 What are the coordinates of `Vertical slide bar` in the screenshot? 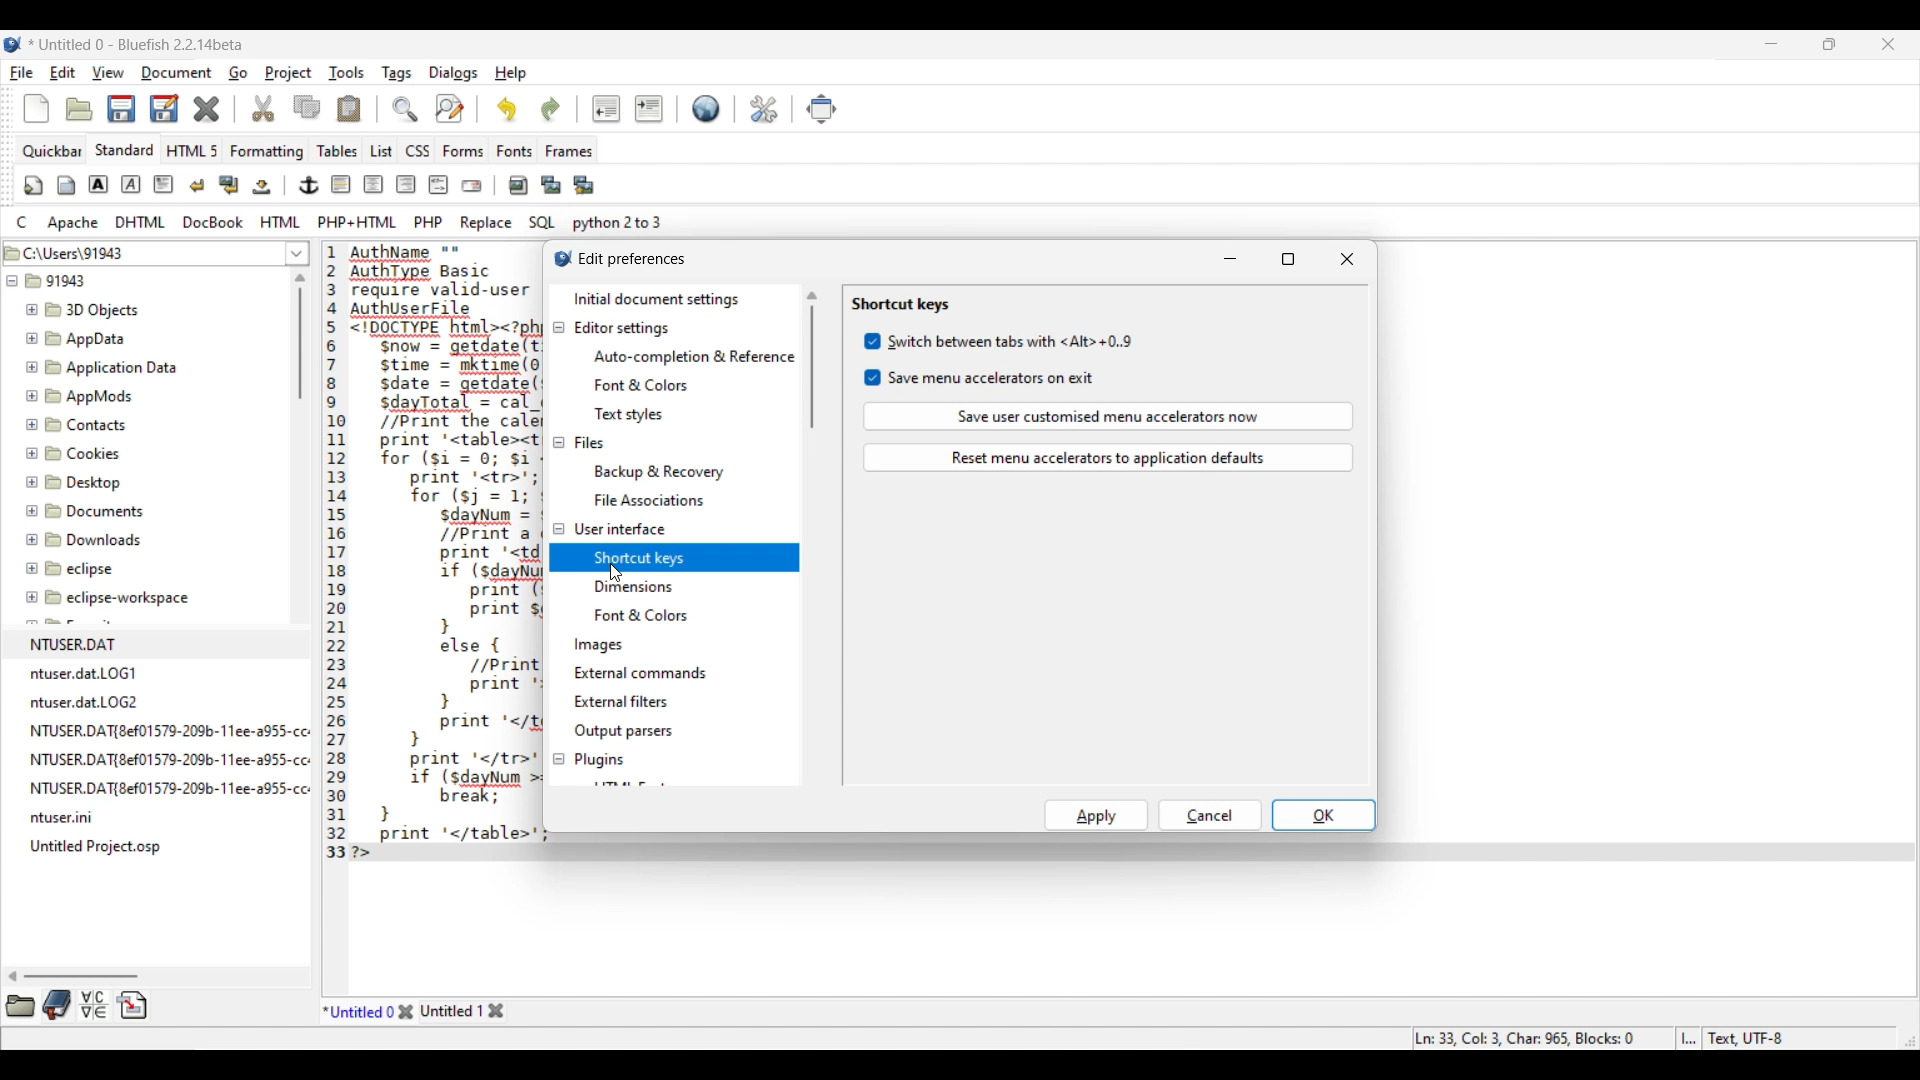 It's located at (300, 336).